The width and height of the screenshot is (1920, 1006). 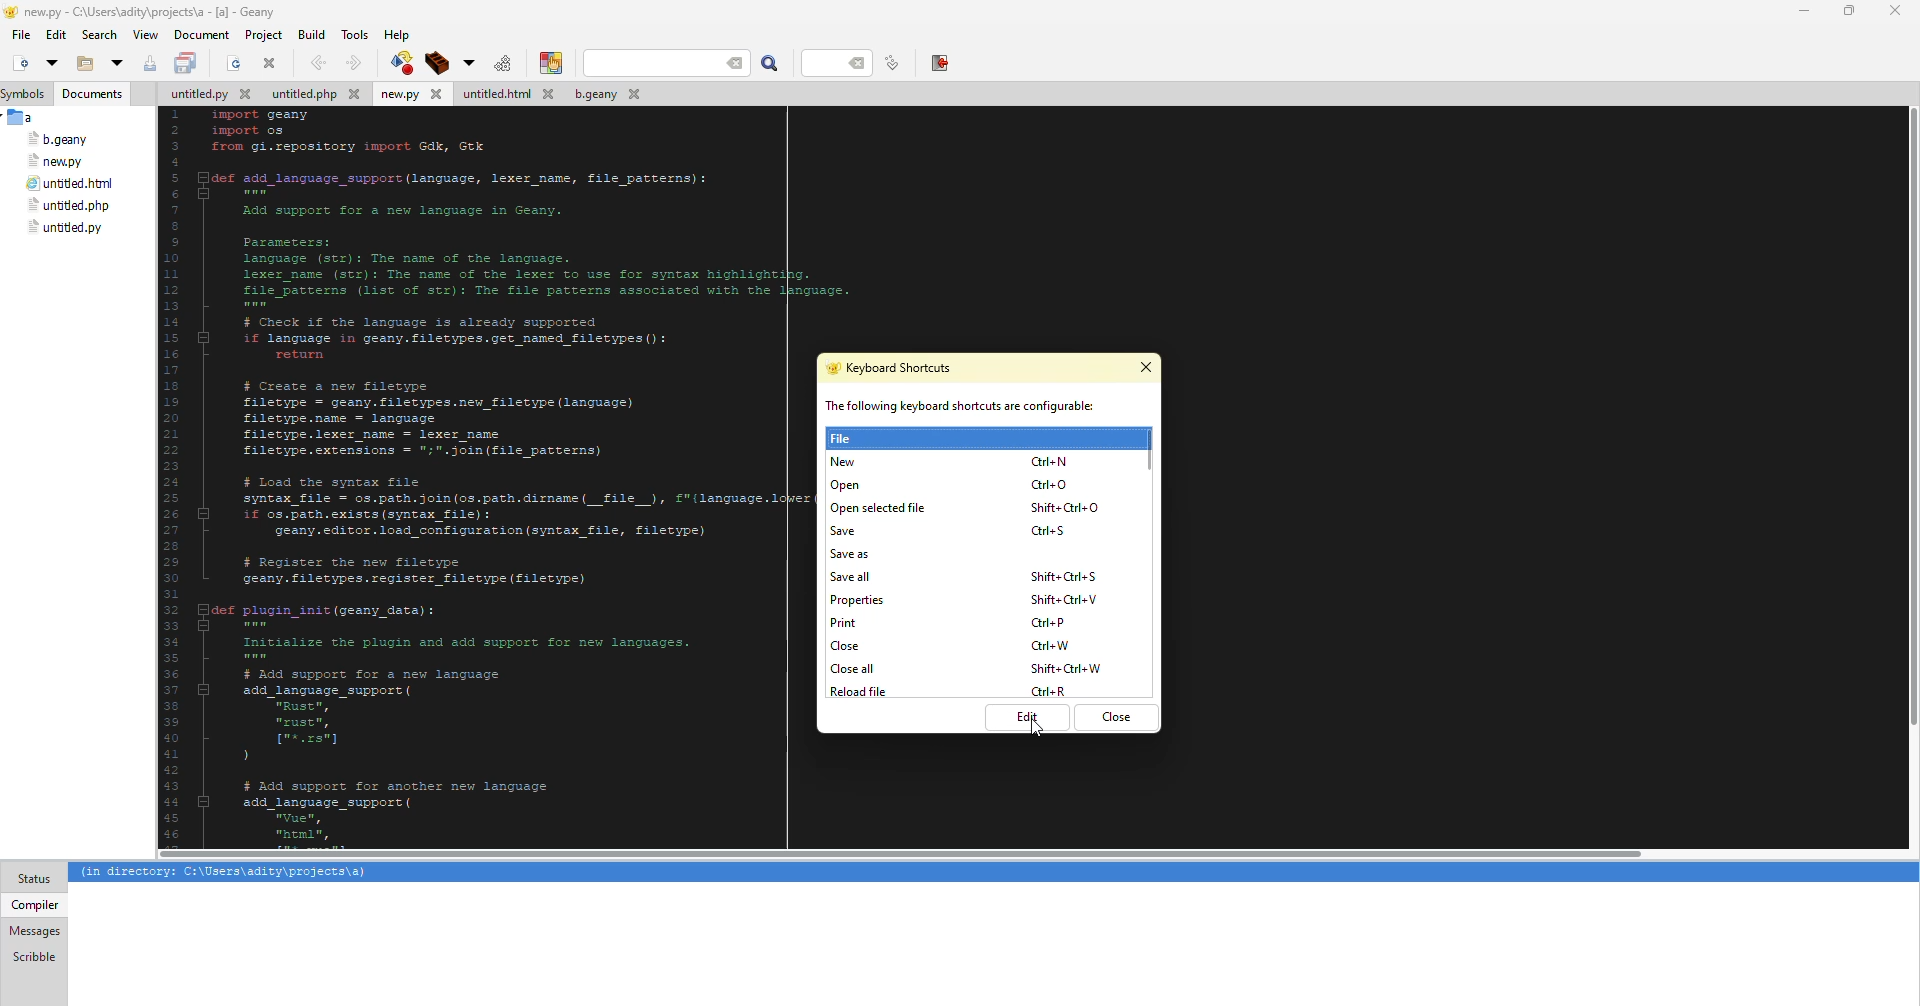 What do you see at coordinates (70, 185) in the screenshot?
I see `file` at bounding box center [70, 185].